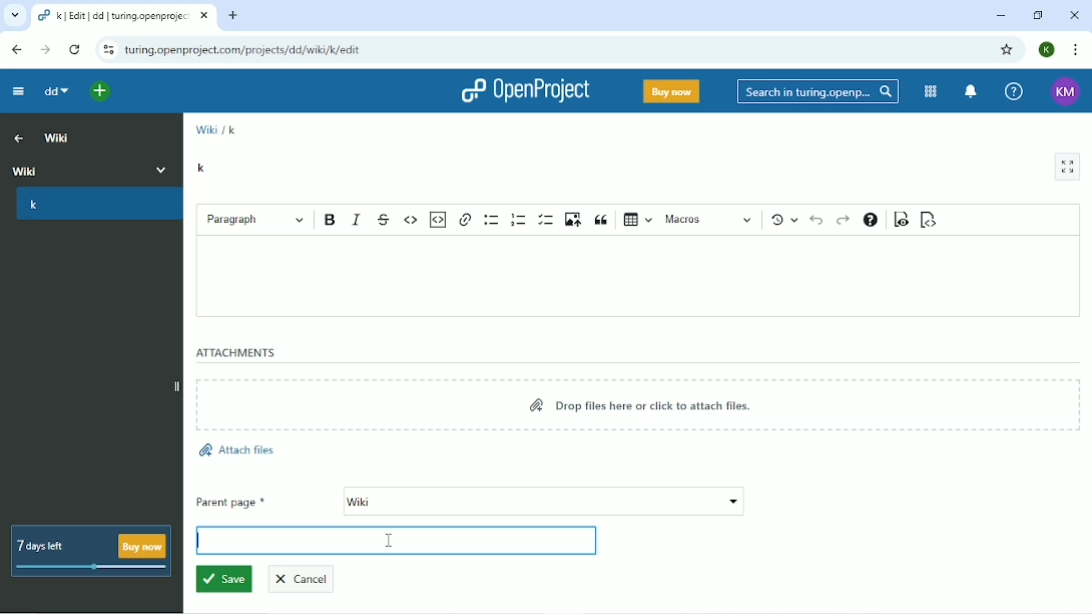 This screenshot has height=614, width=1092. What do you see at coordinates (783, 220) in the screenshot?
I see `Show local modifications` at bounding box center [783, 220].